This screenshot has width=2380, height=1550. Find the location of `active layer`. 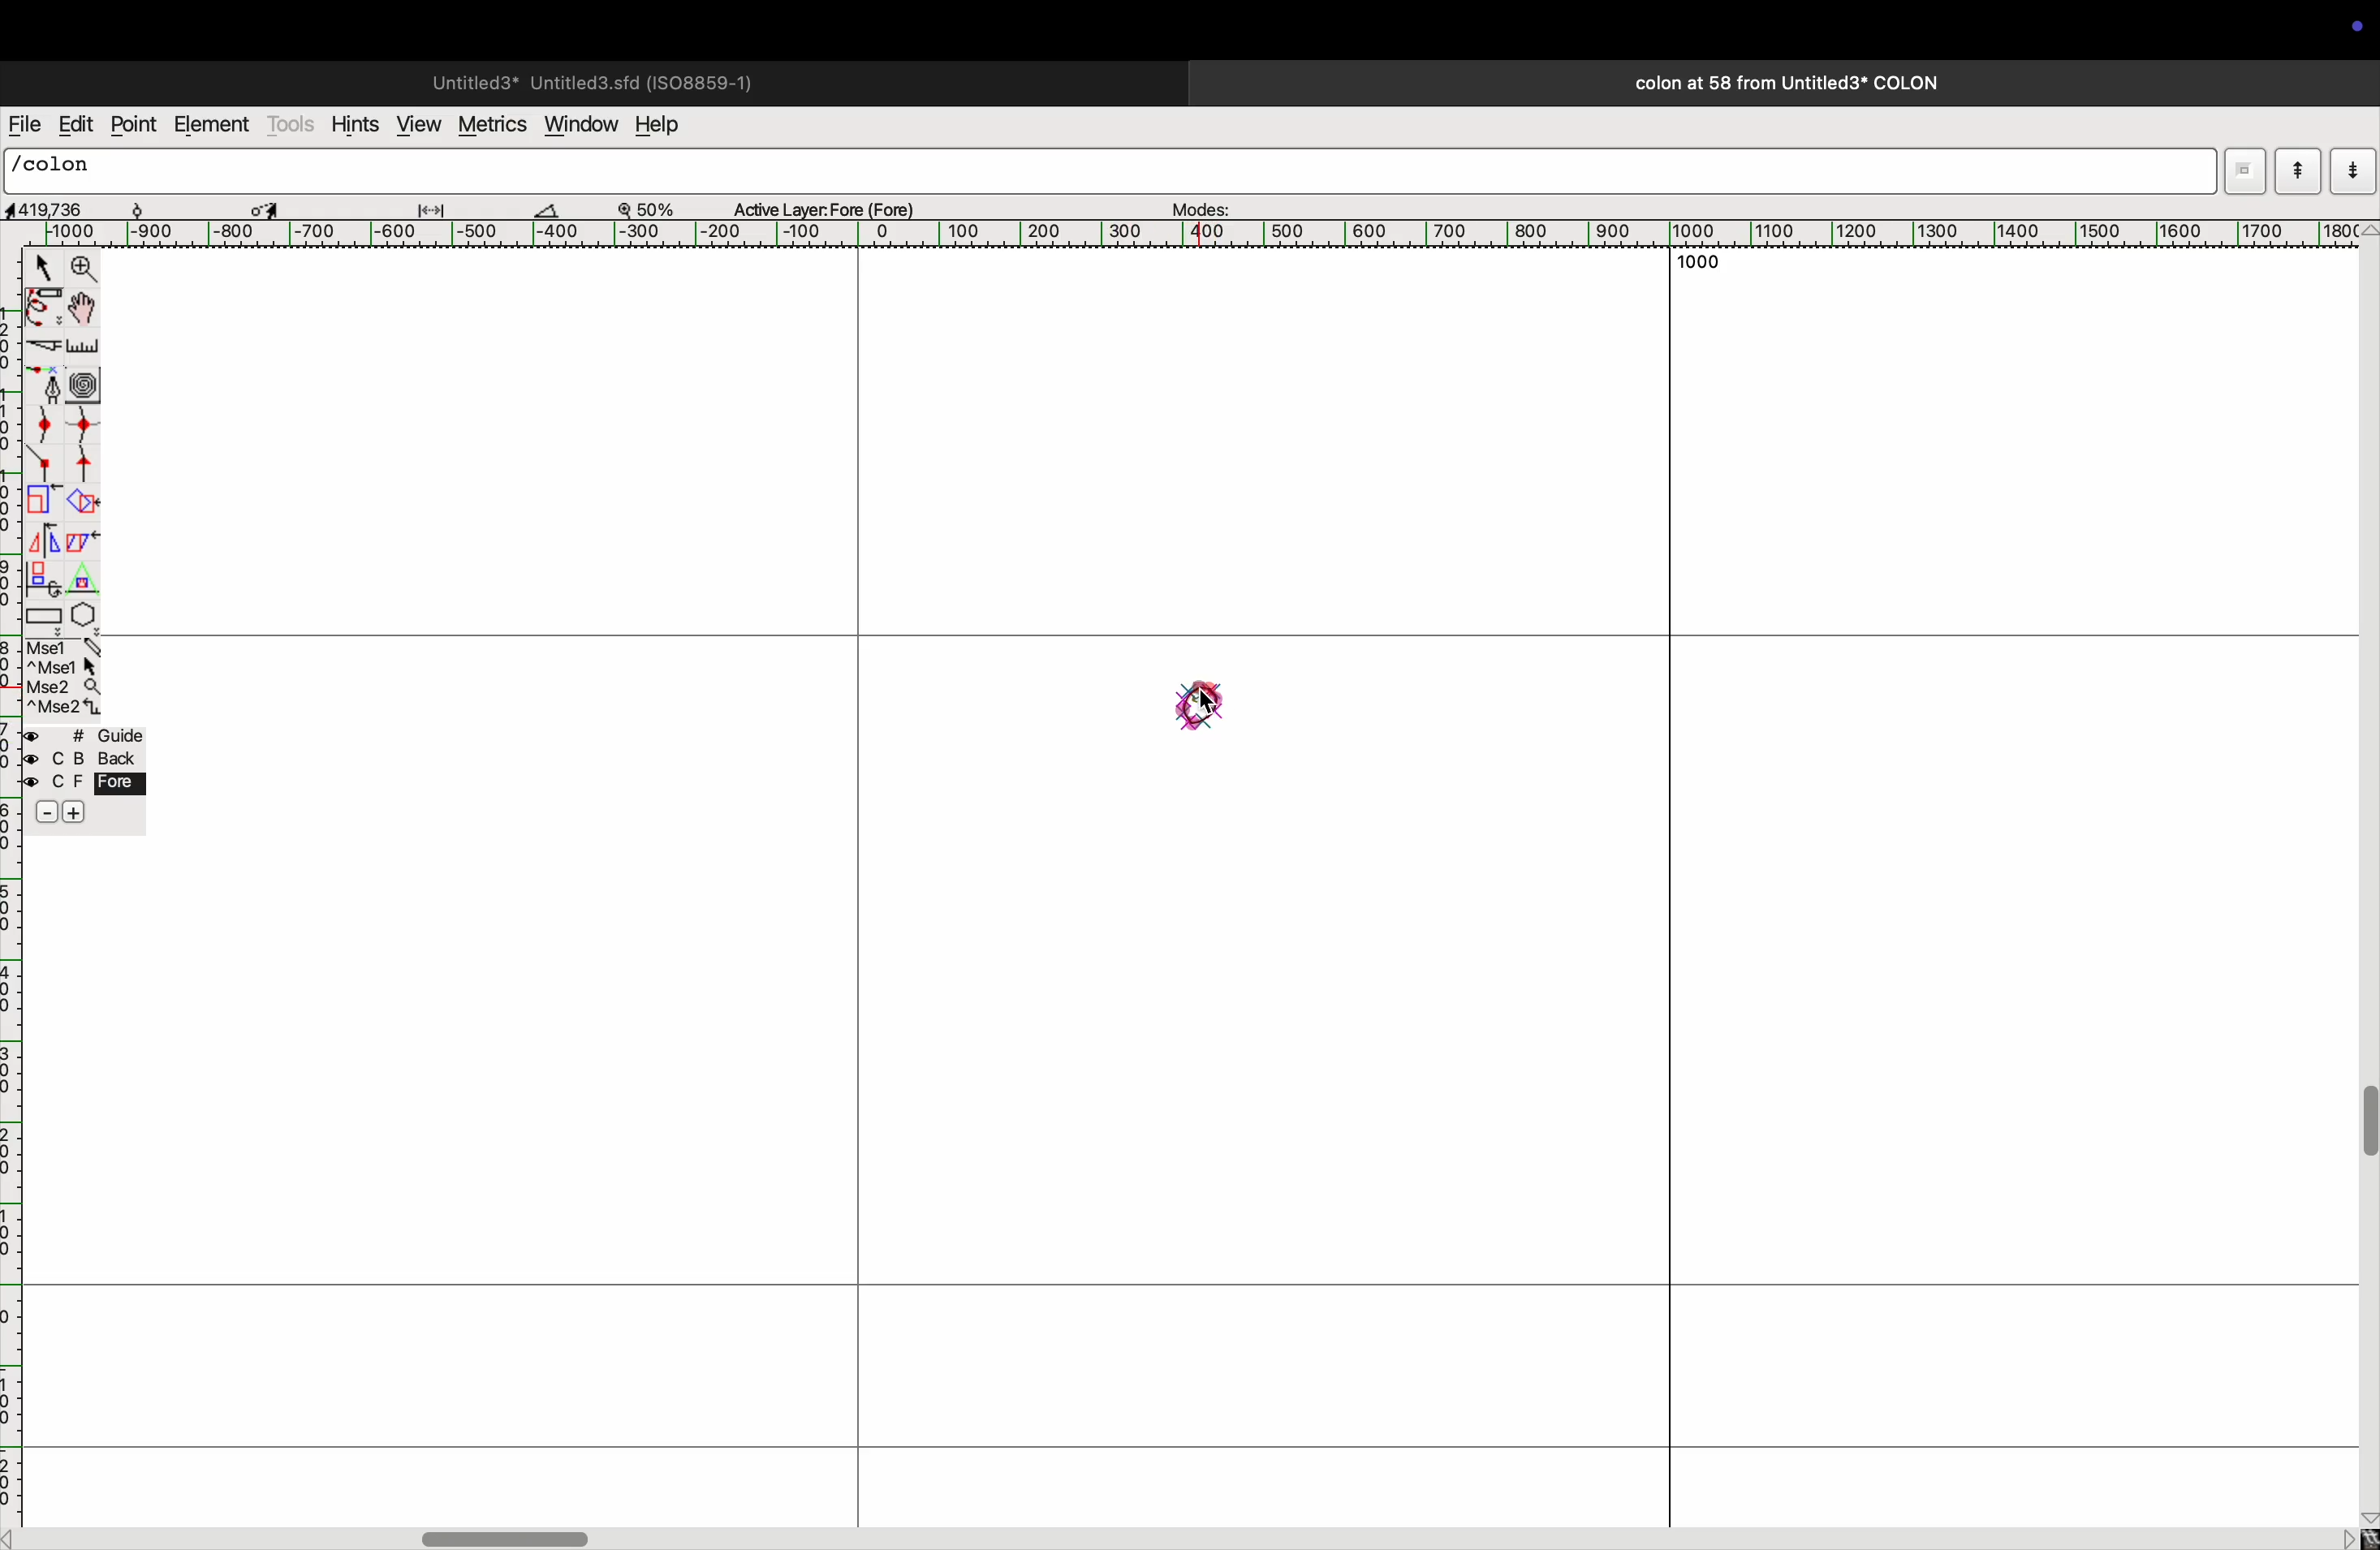

active layer is located at coordinates (832, 205).